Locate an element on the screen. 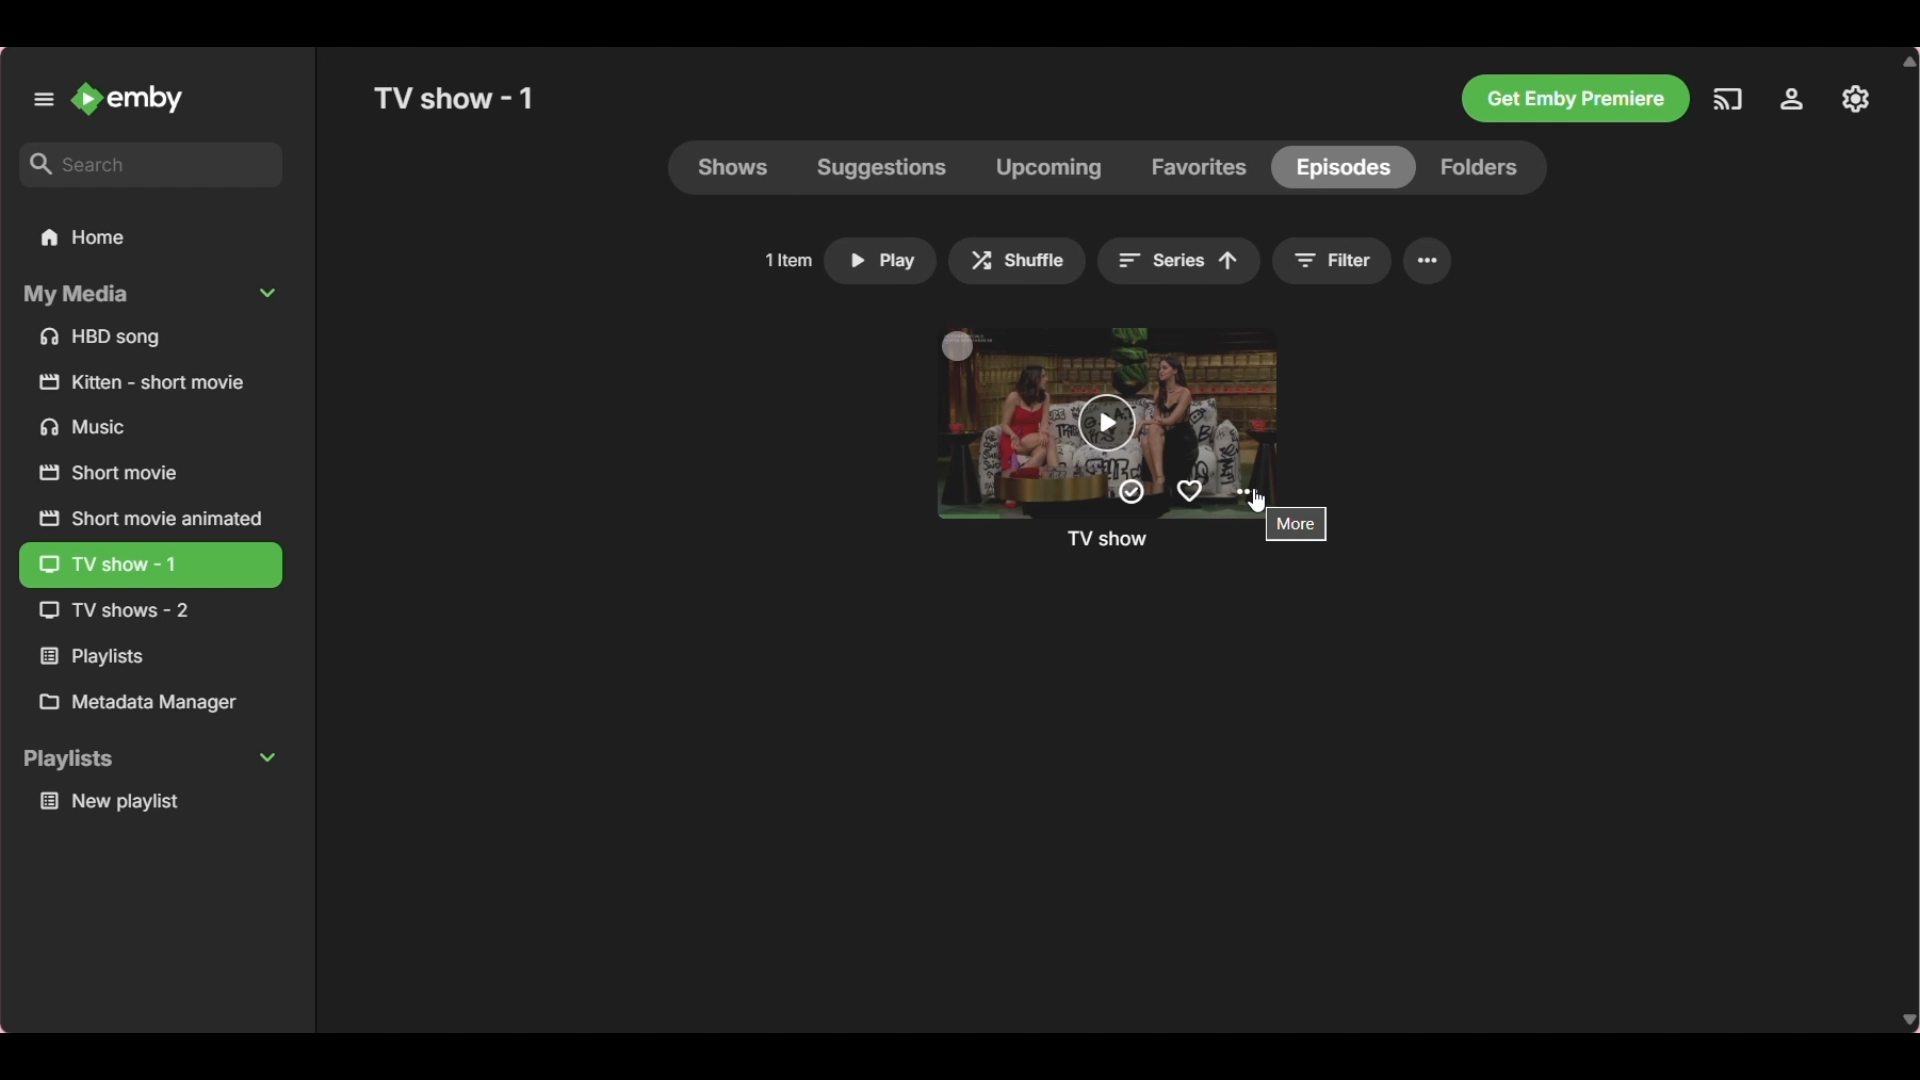 This screenshot has width=1920, height=1080. Folders is located at coordinates (1481, 168).